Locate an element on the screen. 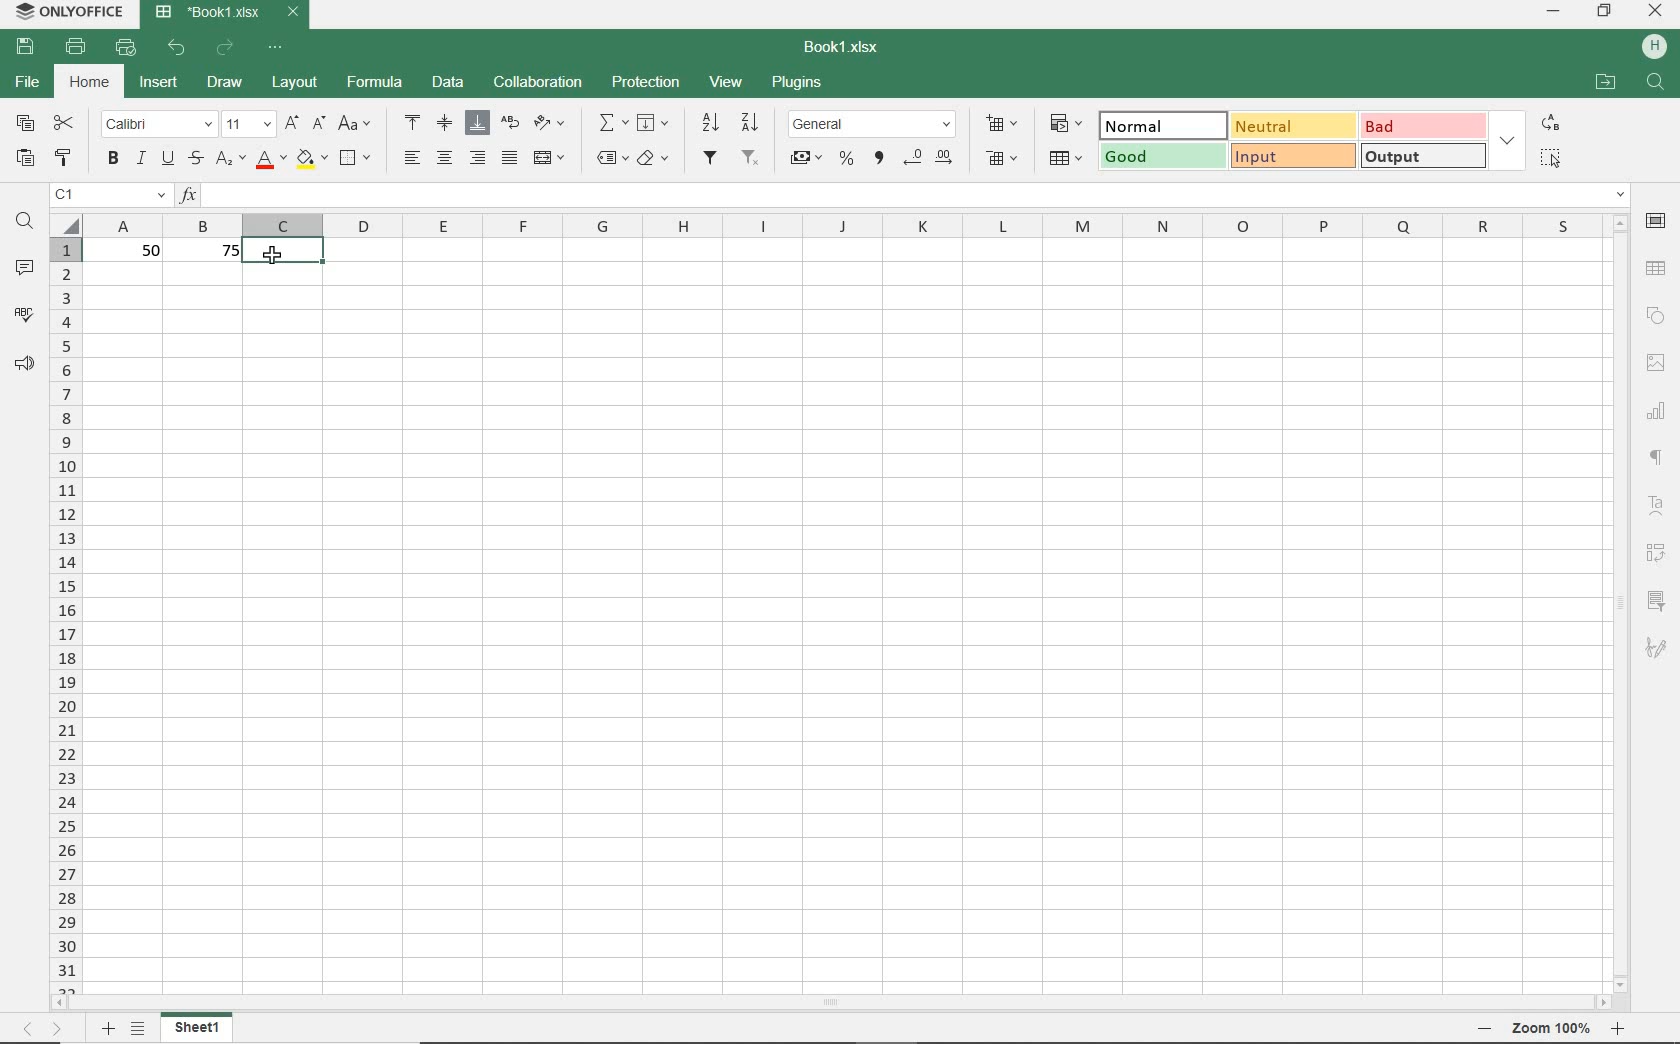 The image size is (1680, 1044). fill is located at coordinates (654, 124).